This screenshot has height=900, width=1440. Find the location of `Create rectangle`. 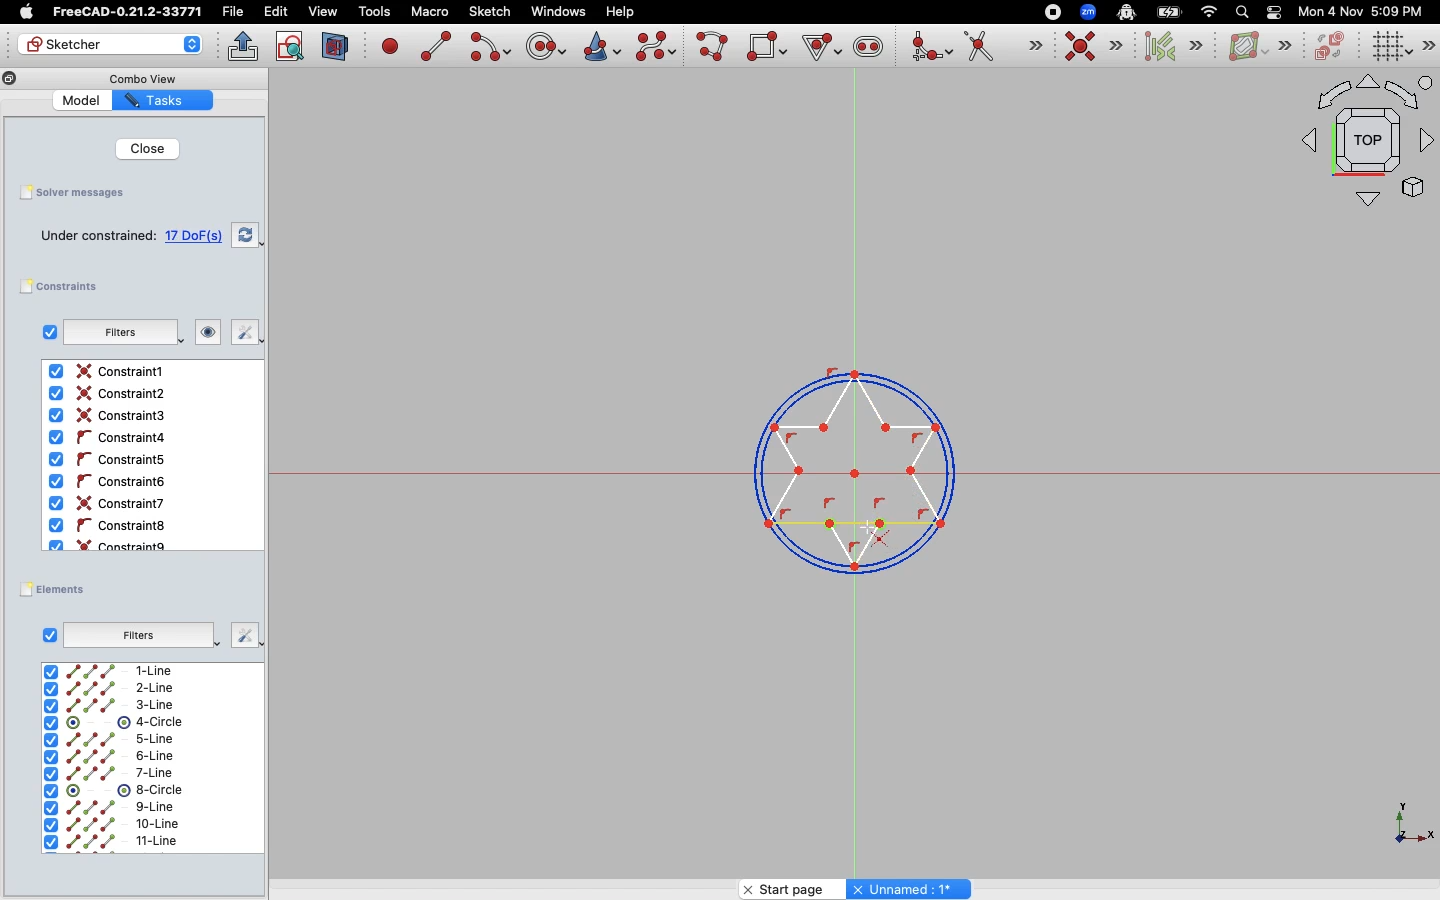

Create rectangle is located at coordinates (767, 46).